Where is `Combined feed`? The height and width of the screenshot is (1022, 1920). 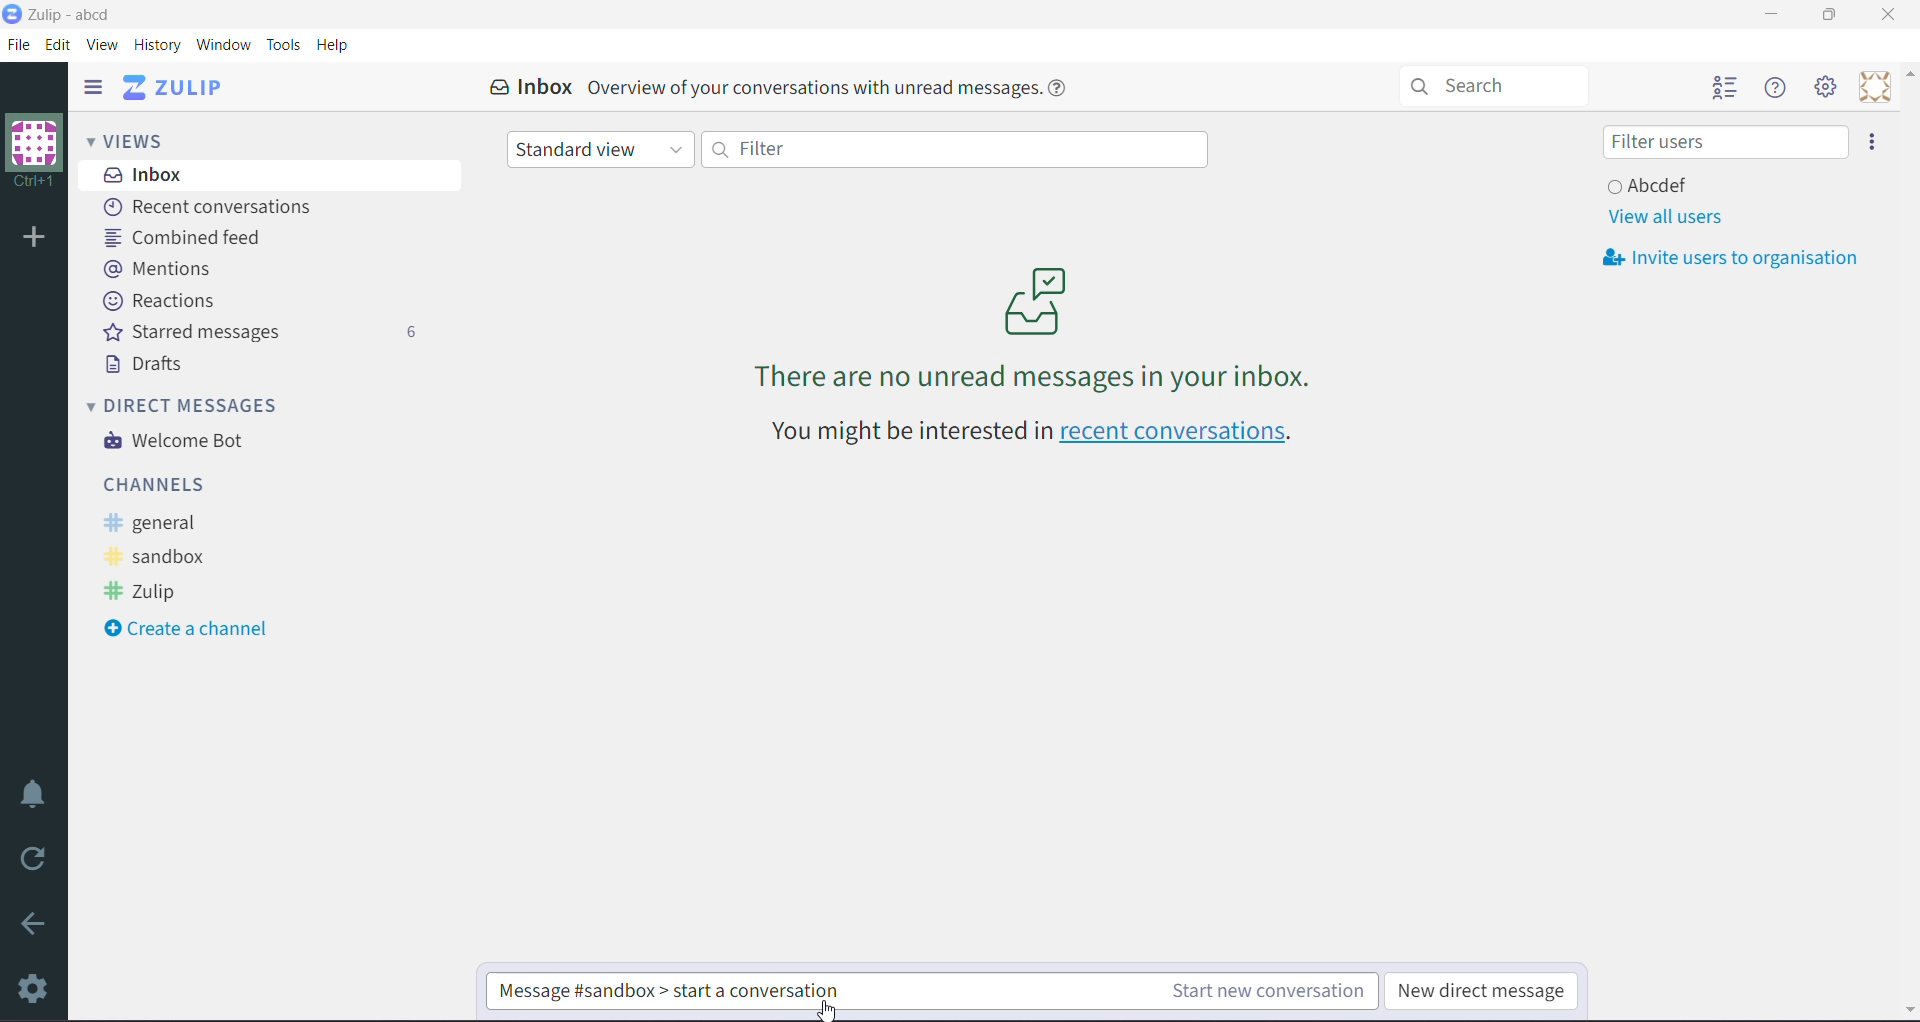
Combined feed is located at coordinates (190, 237).